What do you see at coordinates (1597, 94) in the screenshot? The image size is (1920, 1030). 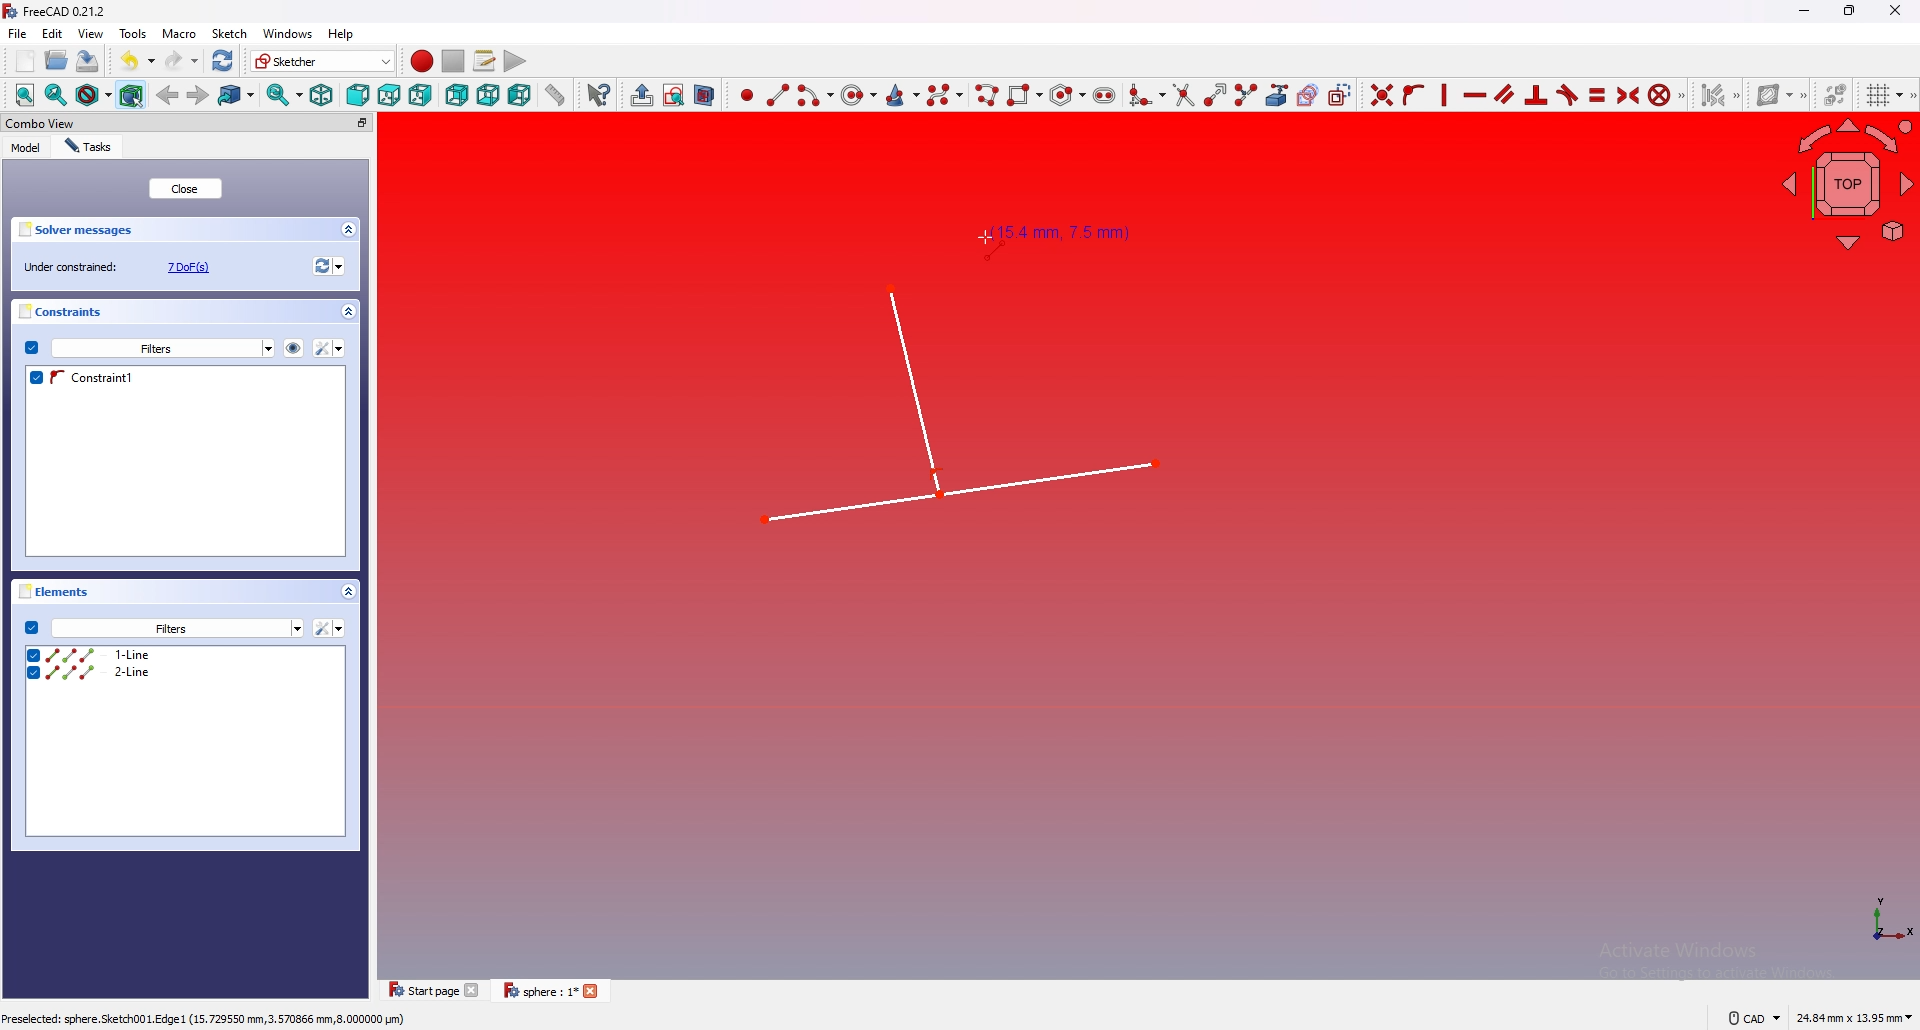 I see `Constrain equal` at bounding box center [1597, 94].